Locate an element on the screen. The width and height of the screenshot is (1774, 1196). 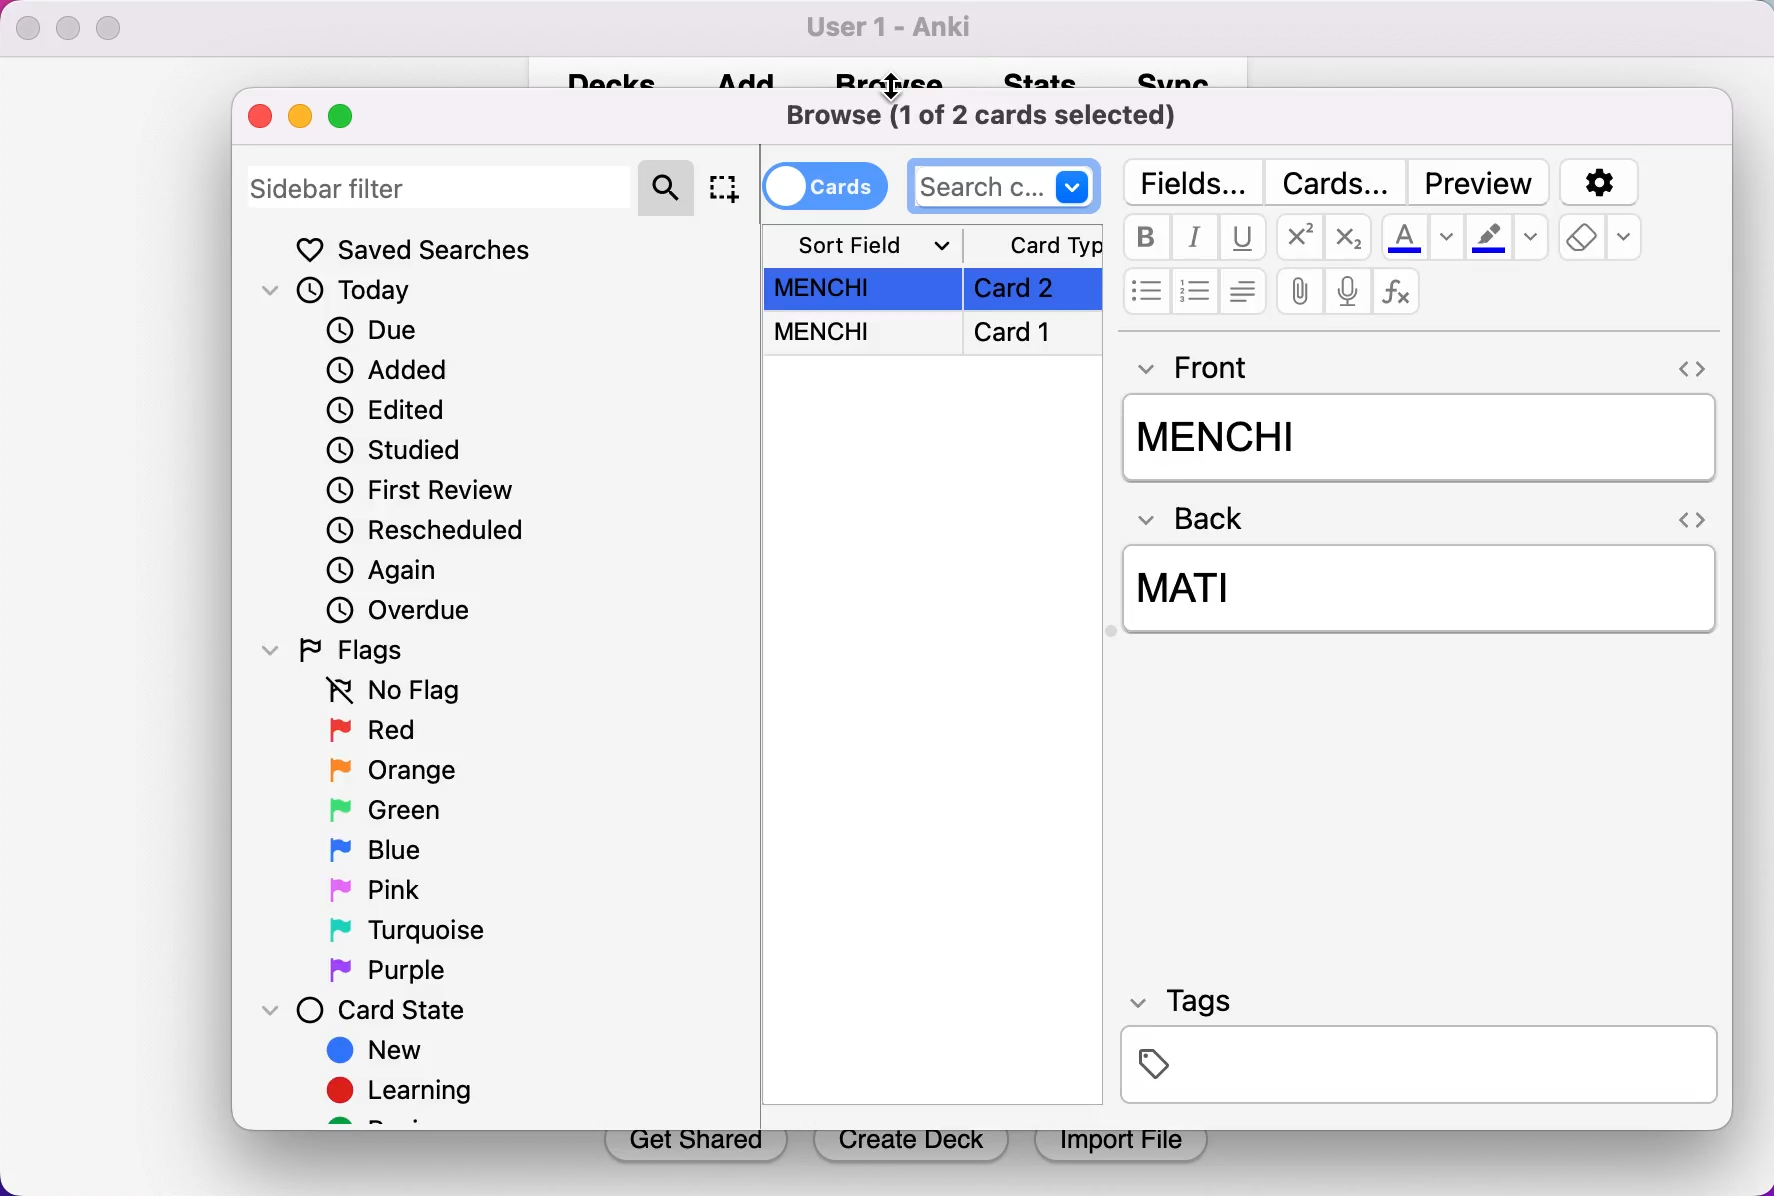
saved searches is located at coordinates (421, 250).